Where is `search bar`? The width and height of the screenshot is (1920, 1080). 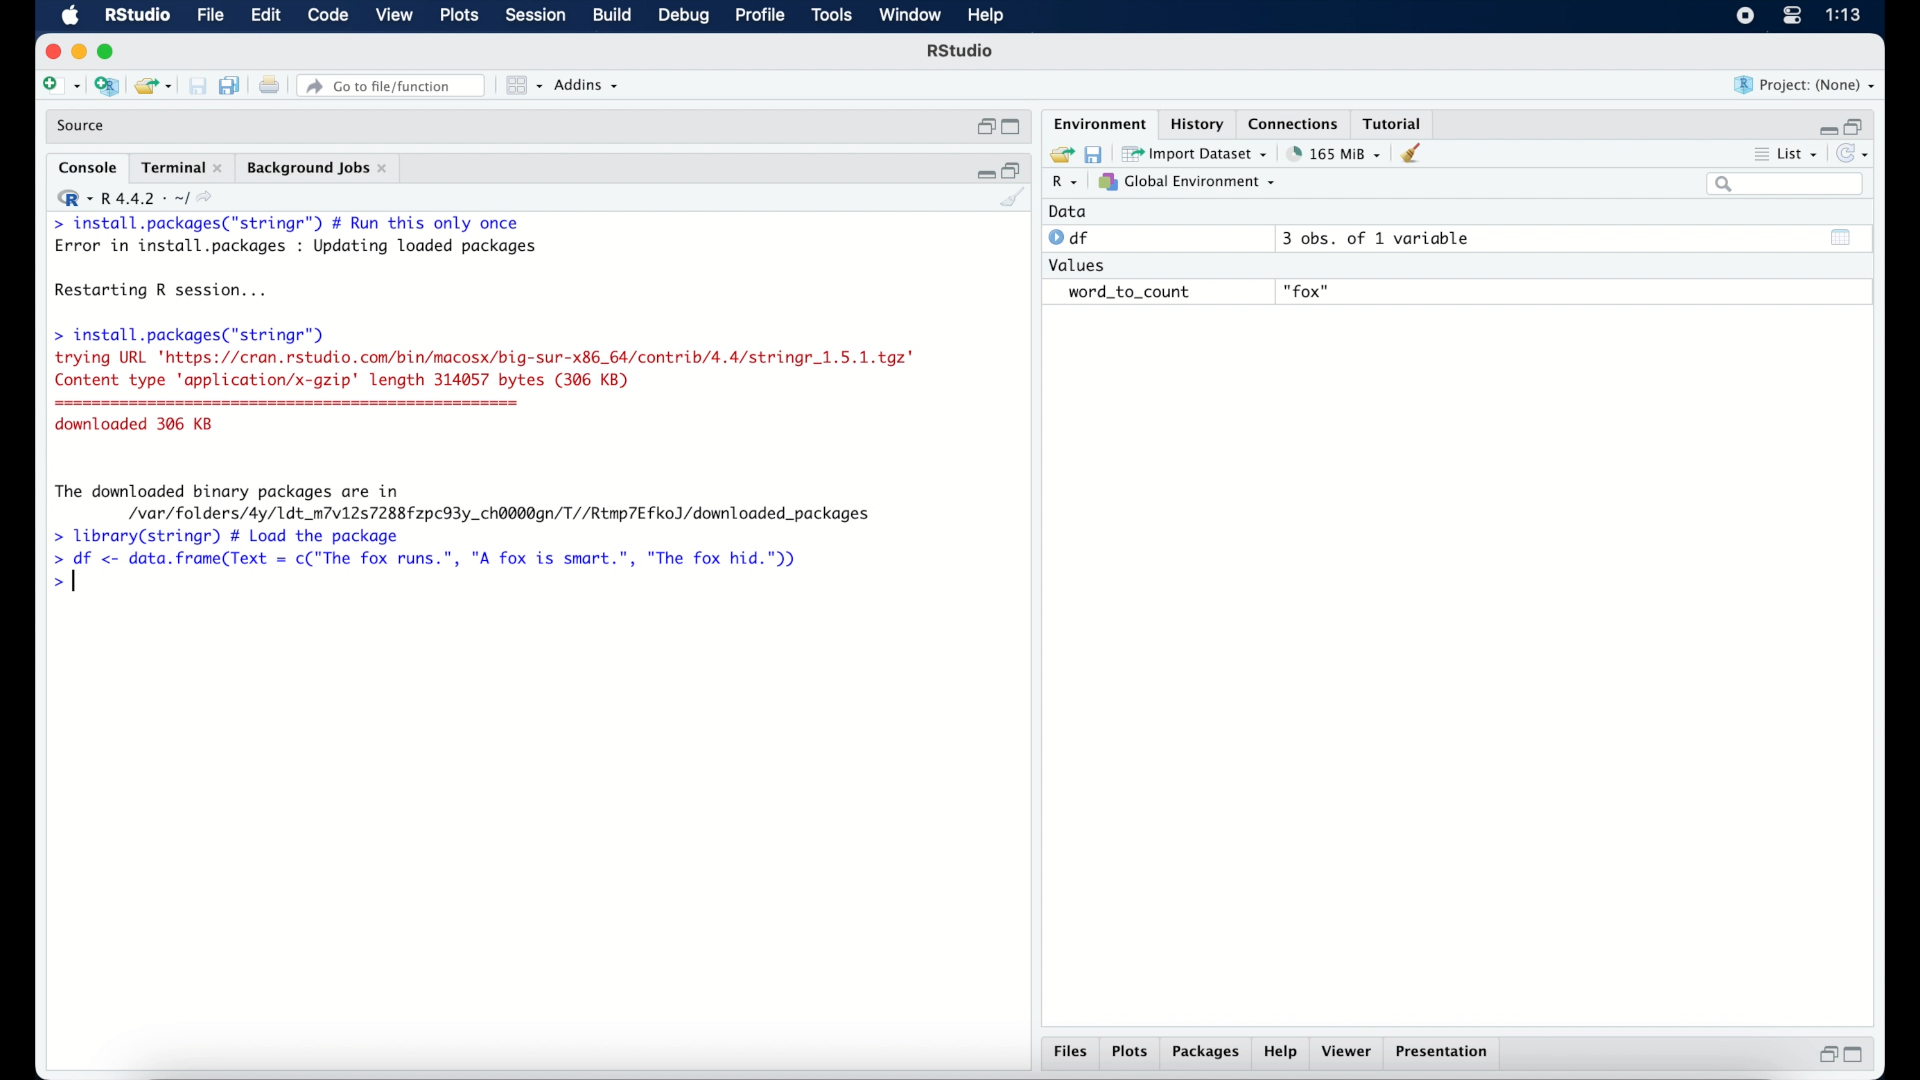
search bar is located at coordinates (1788, 184).